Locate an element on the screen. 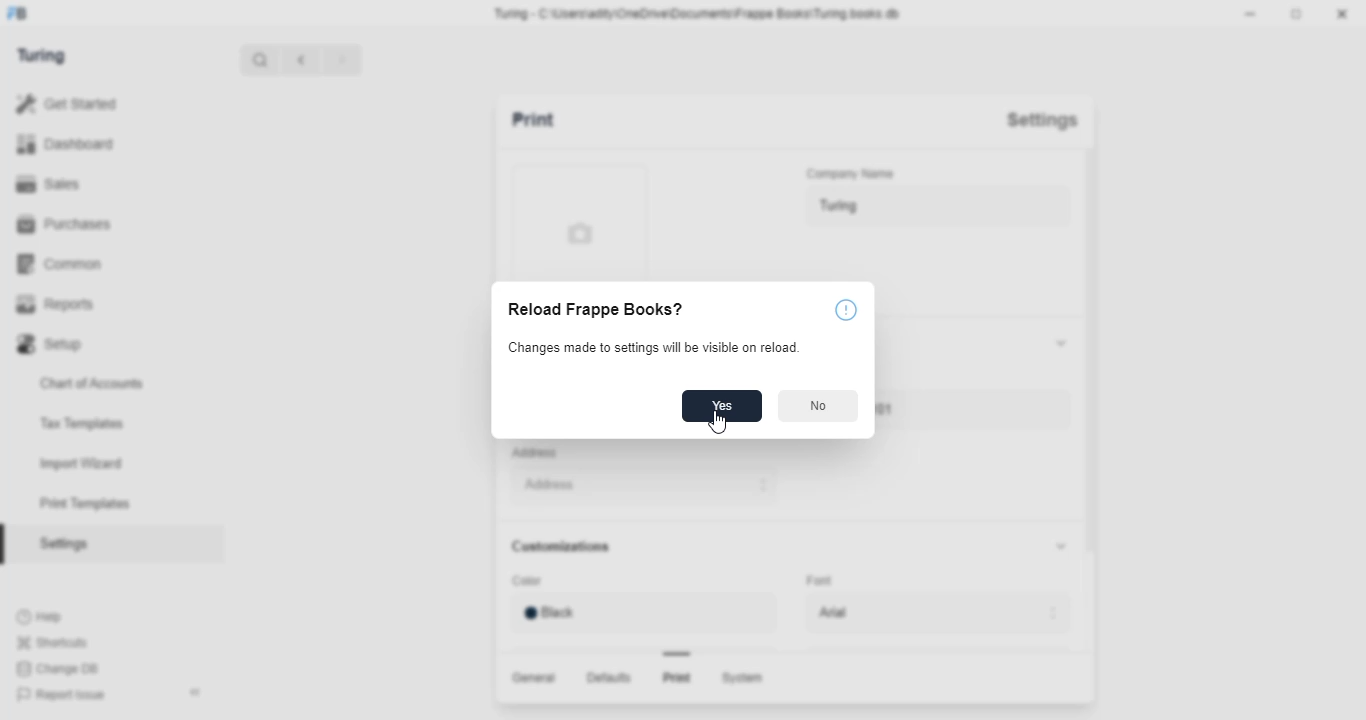  ‘Customizations is located at coordinates (565, 547).